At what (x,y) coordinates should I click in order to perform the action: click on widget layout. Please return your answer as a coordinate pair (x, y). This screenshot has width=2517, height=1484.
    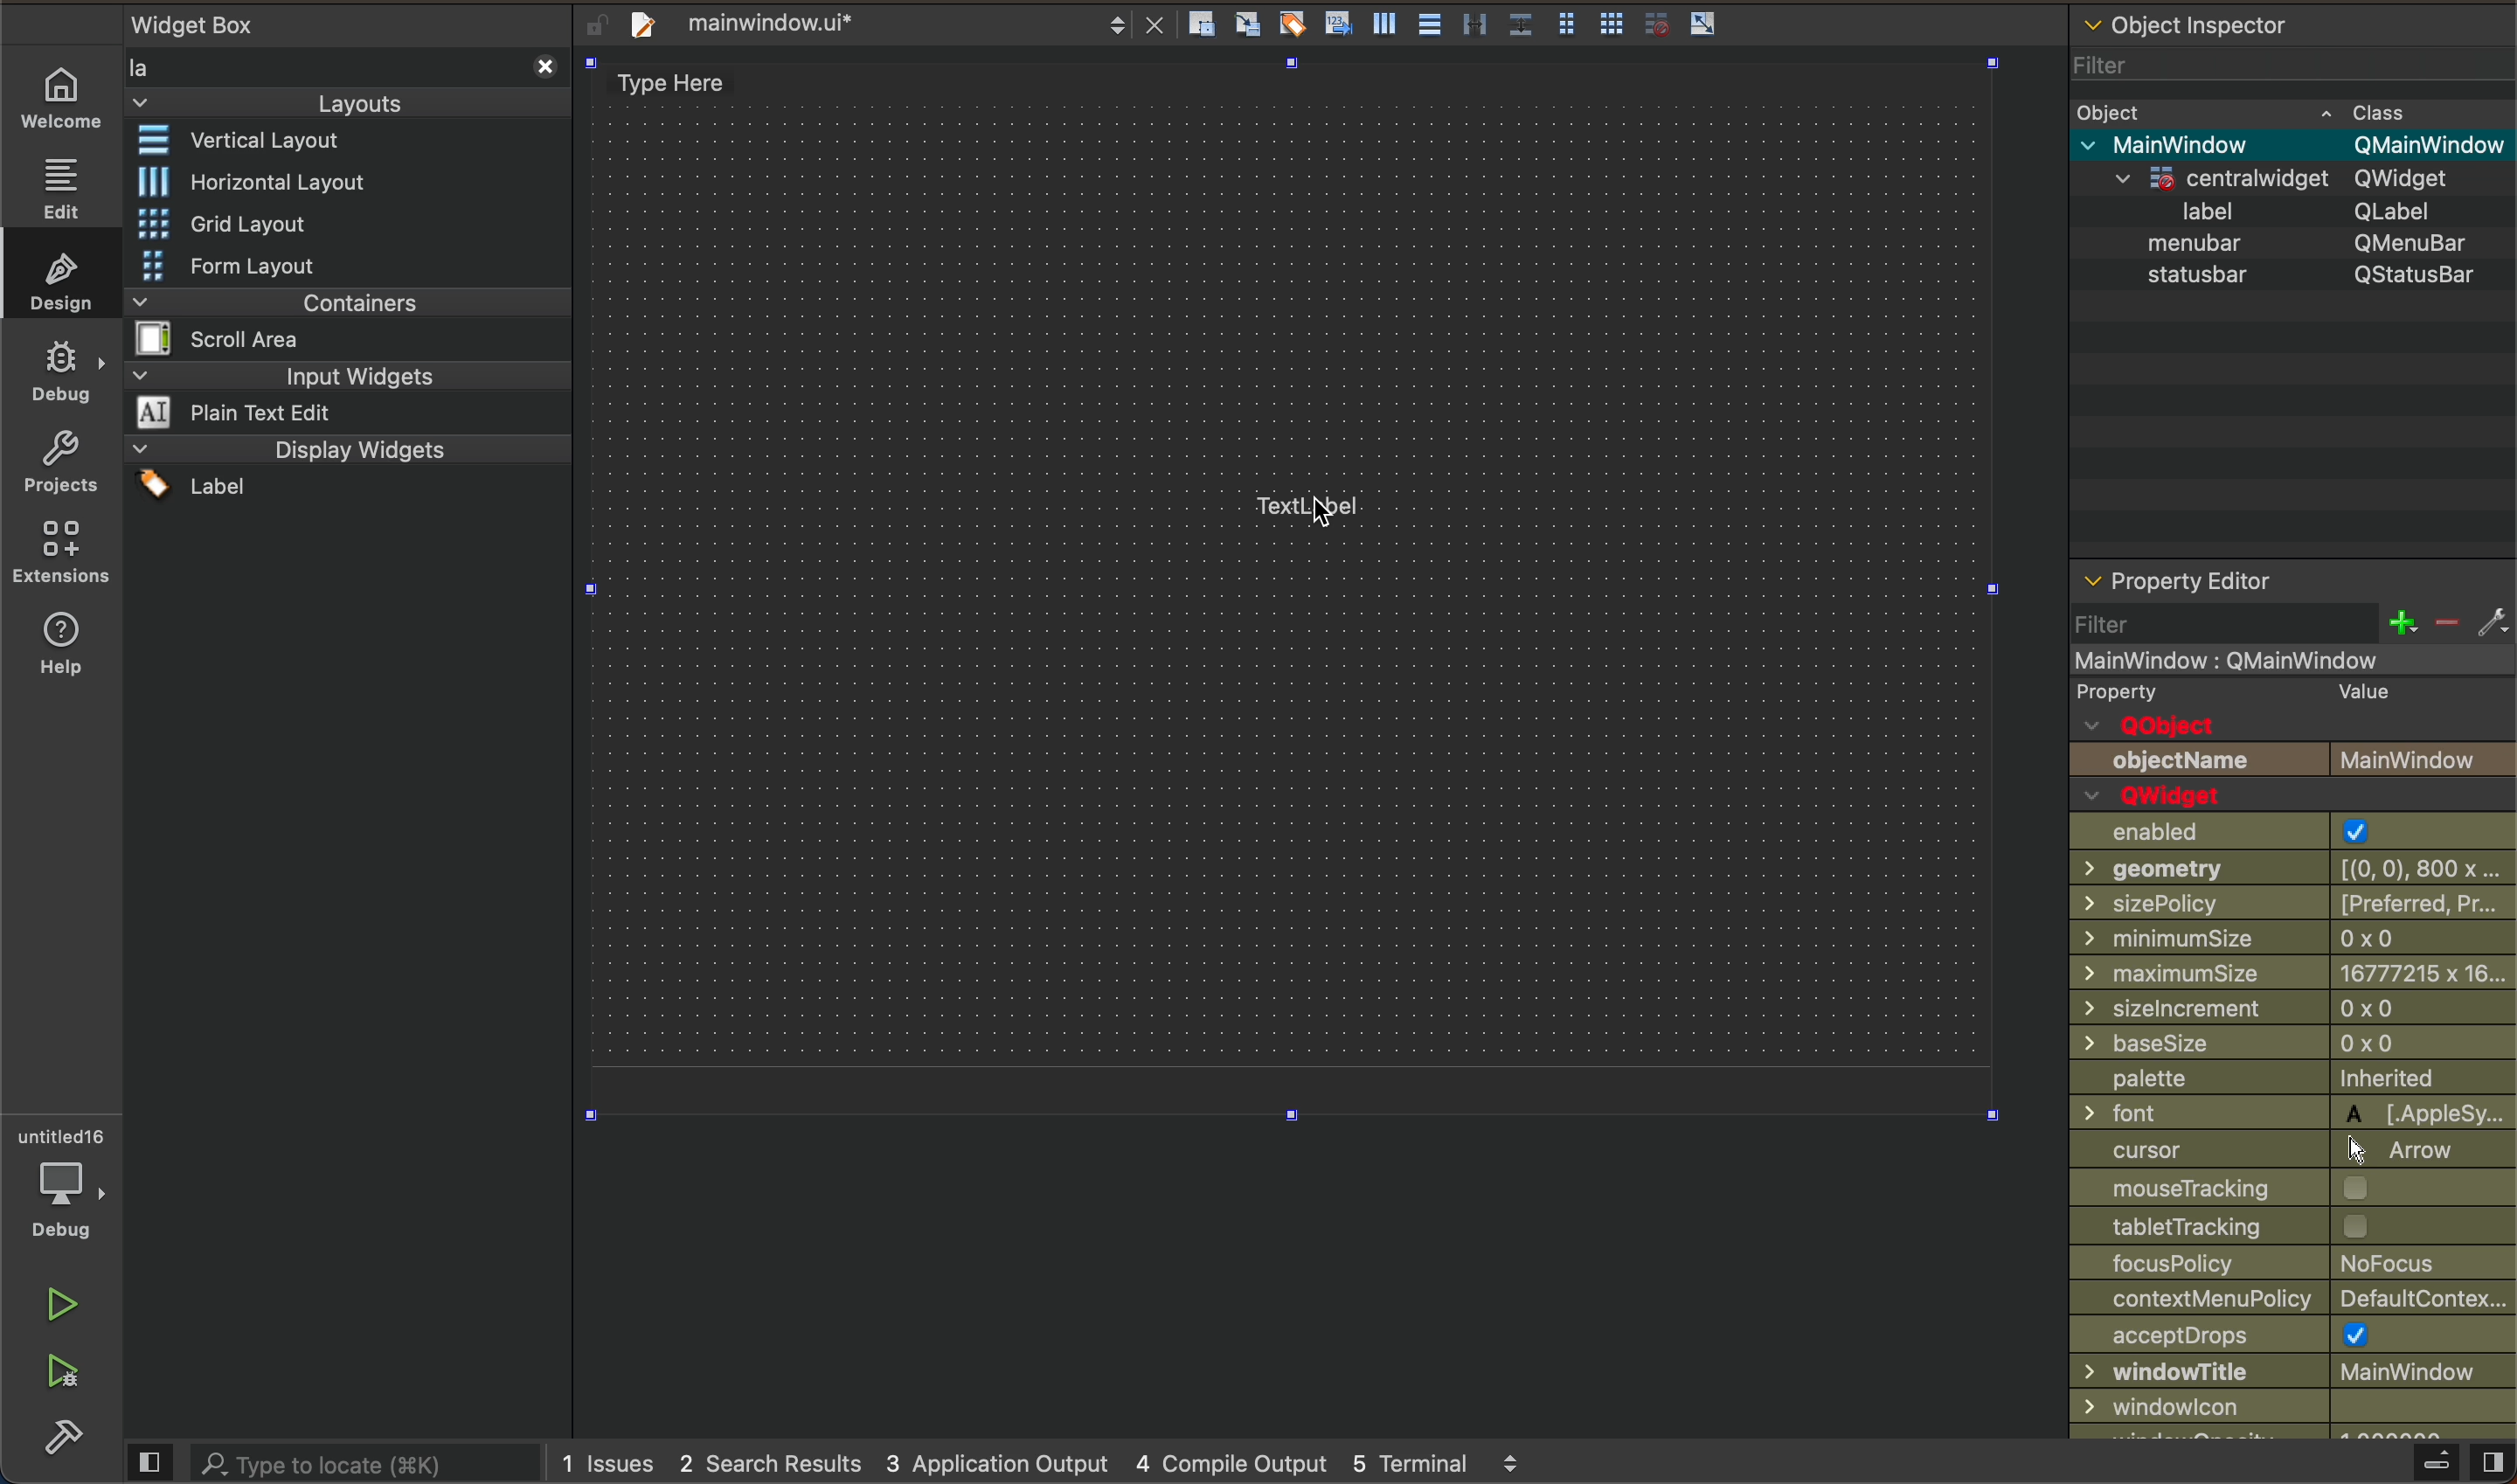
    Looking at the image, I should click on (259, 144).